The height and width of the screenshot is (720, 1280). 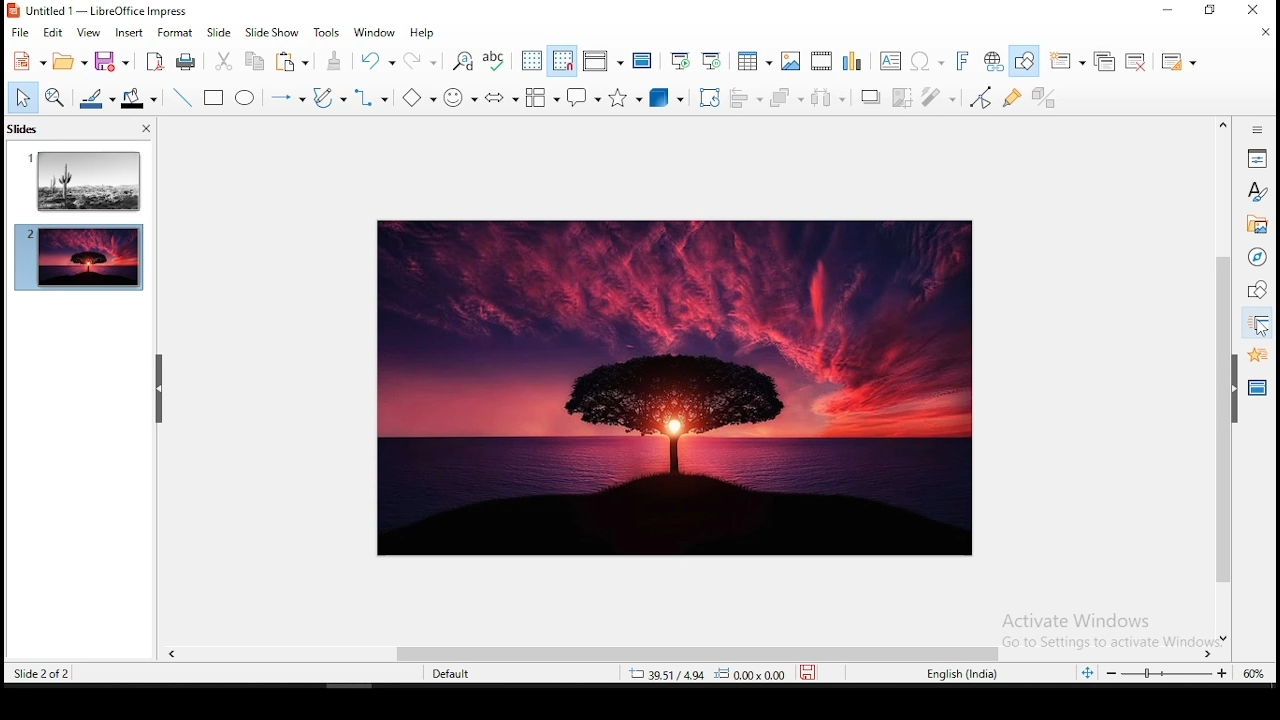 I want to click on save, so click(x=806, y=676).